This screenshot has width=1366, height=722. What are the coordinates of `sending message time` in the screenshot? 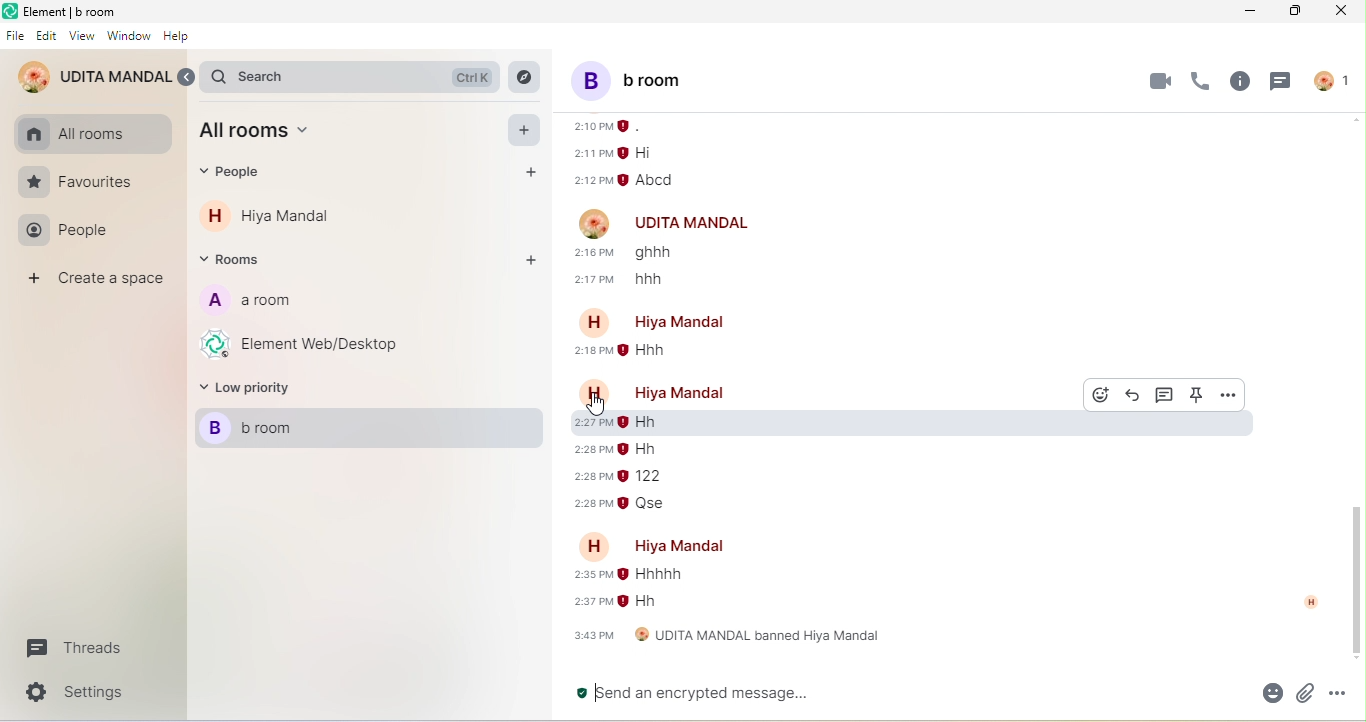 It's located at (596, 252).